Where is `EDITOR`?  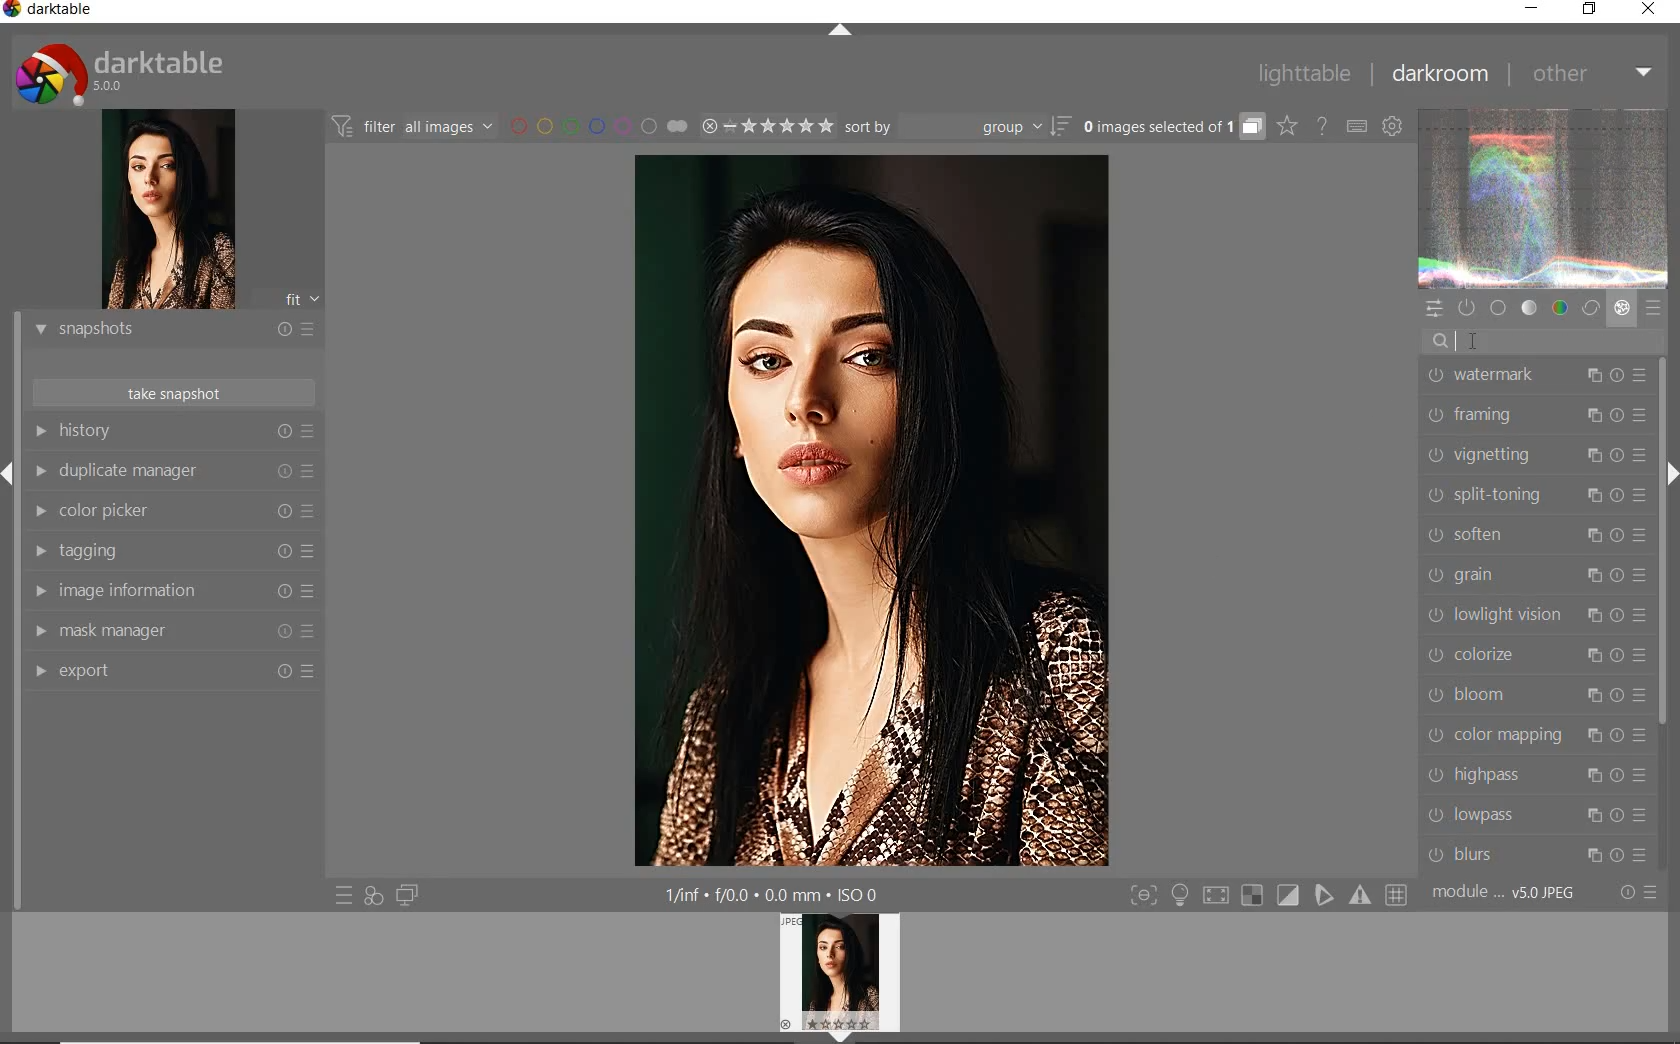 EDITOR is located at coordinates (1454, 346).